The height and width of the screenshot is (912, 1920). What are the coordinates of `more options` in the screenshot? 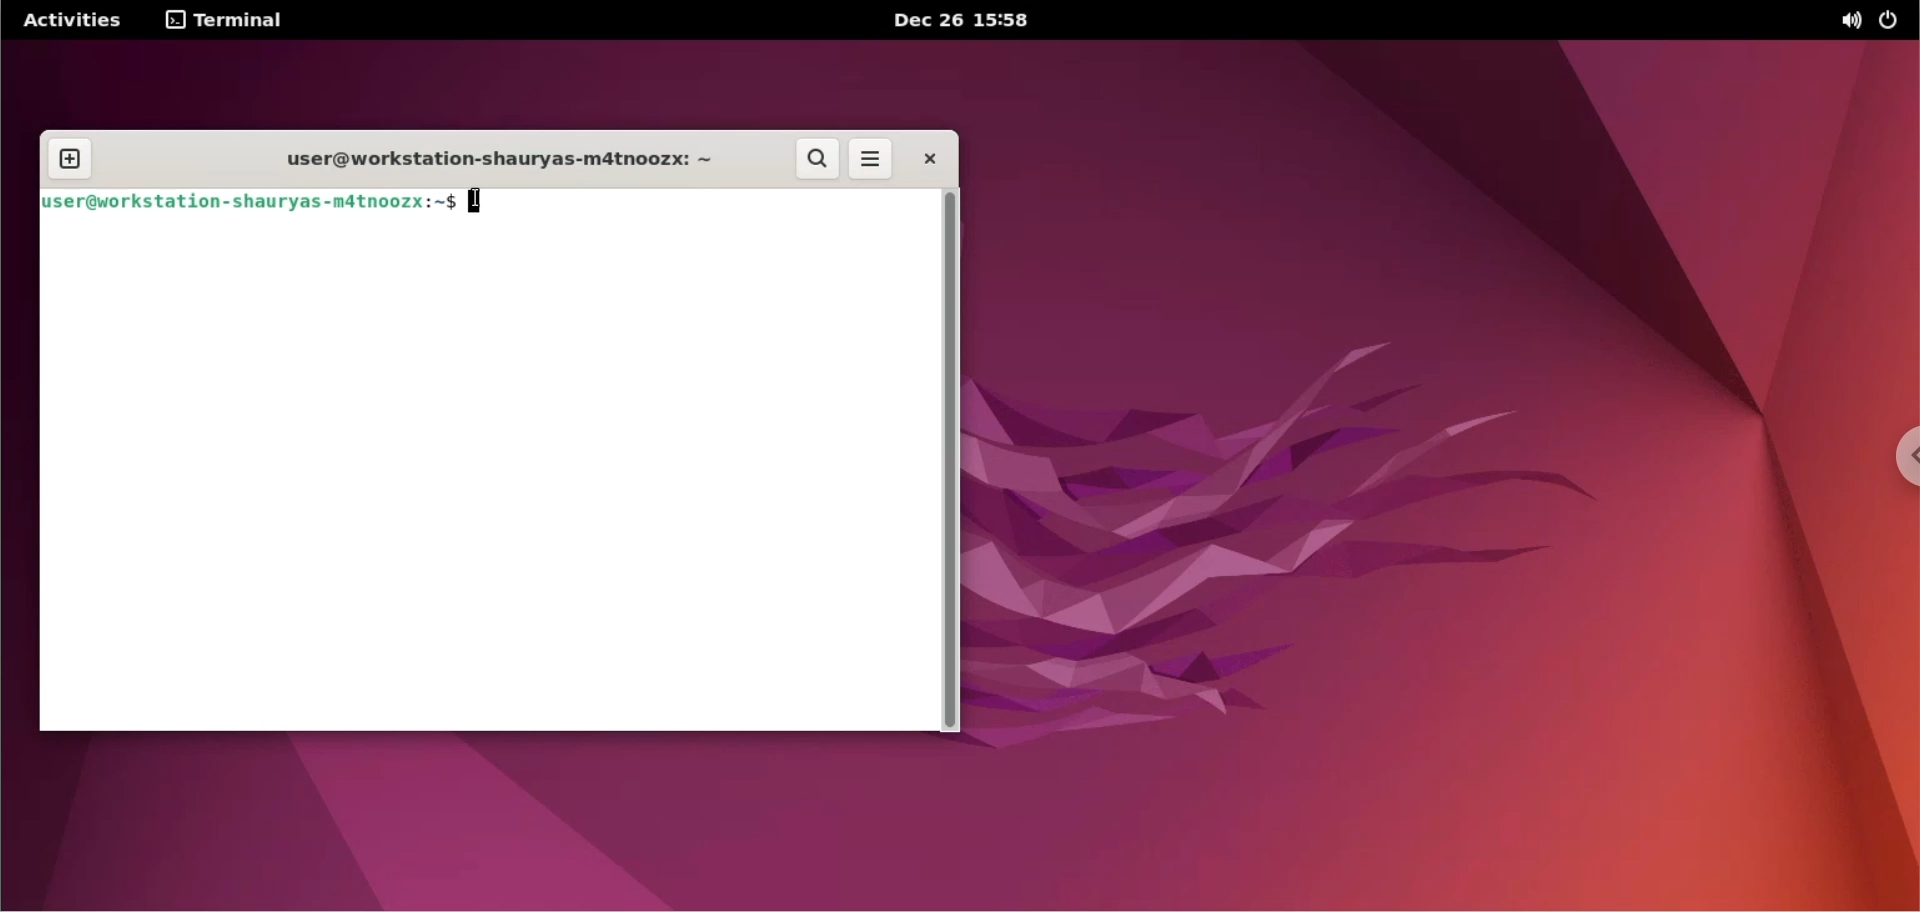 It's located at (874, 161).